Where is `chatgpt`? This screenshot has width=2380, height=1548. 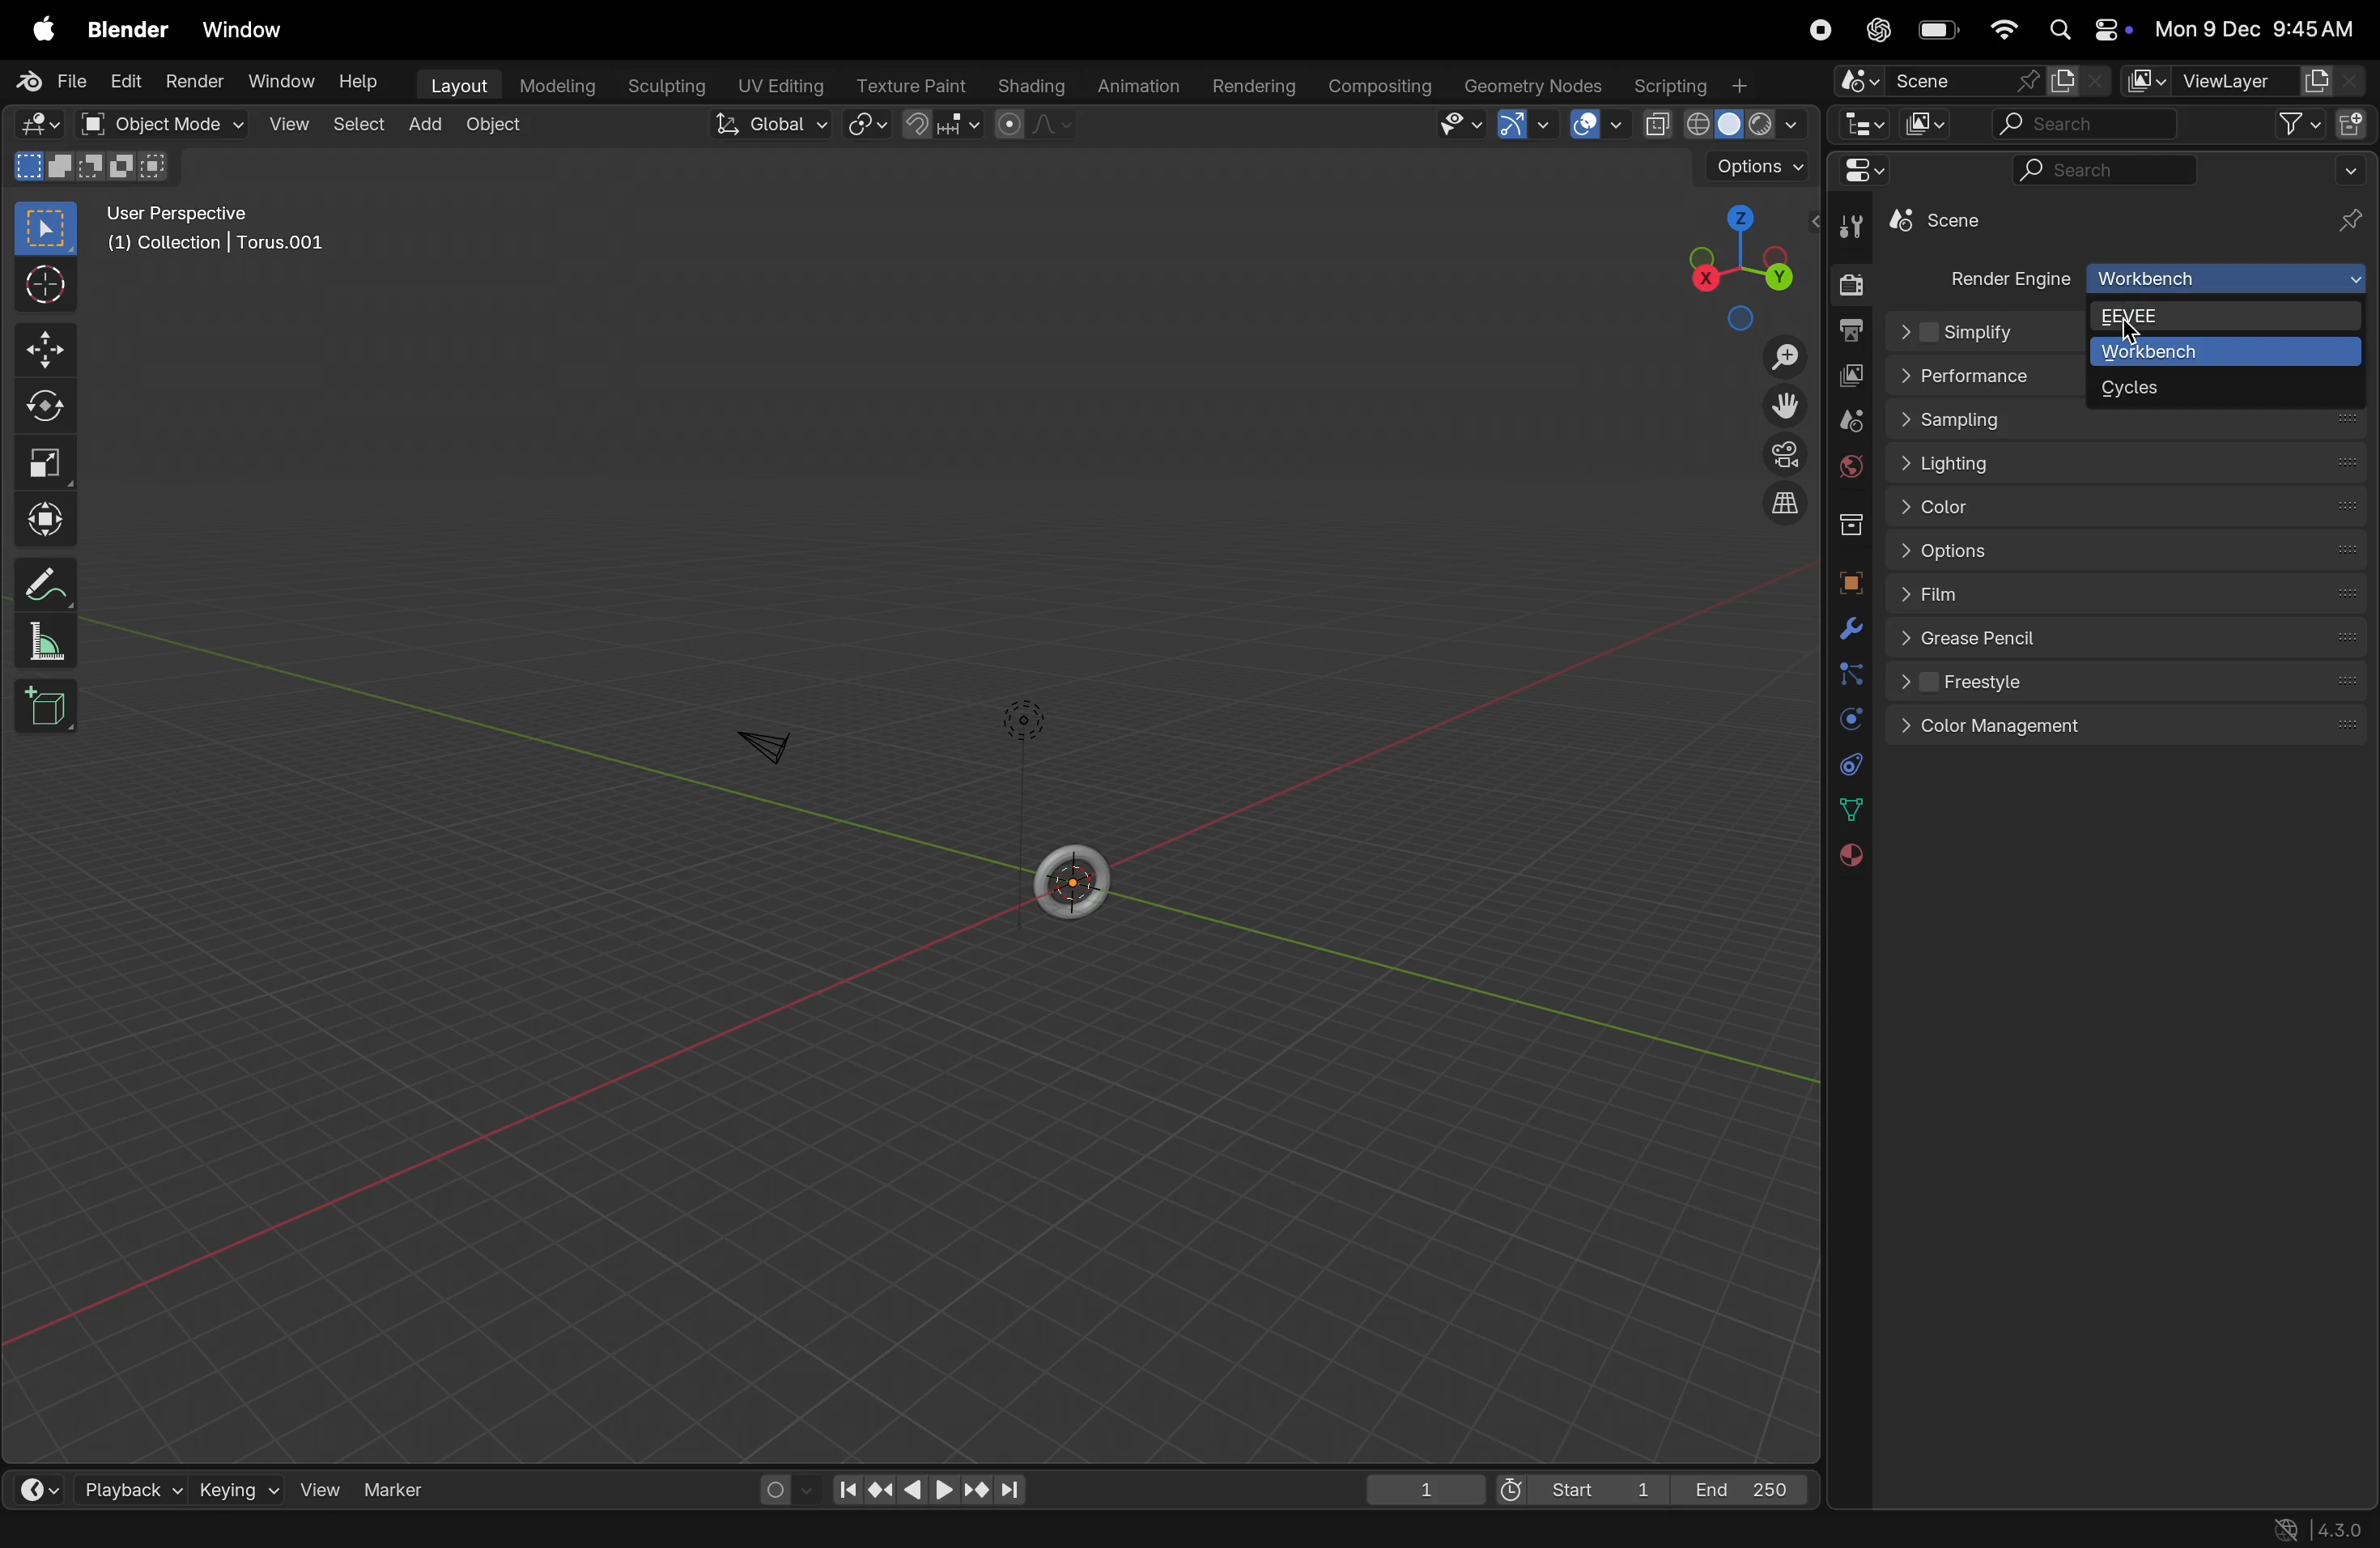
chatgpt is located at coordinates (1876, 30).